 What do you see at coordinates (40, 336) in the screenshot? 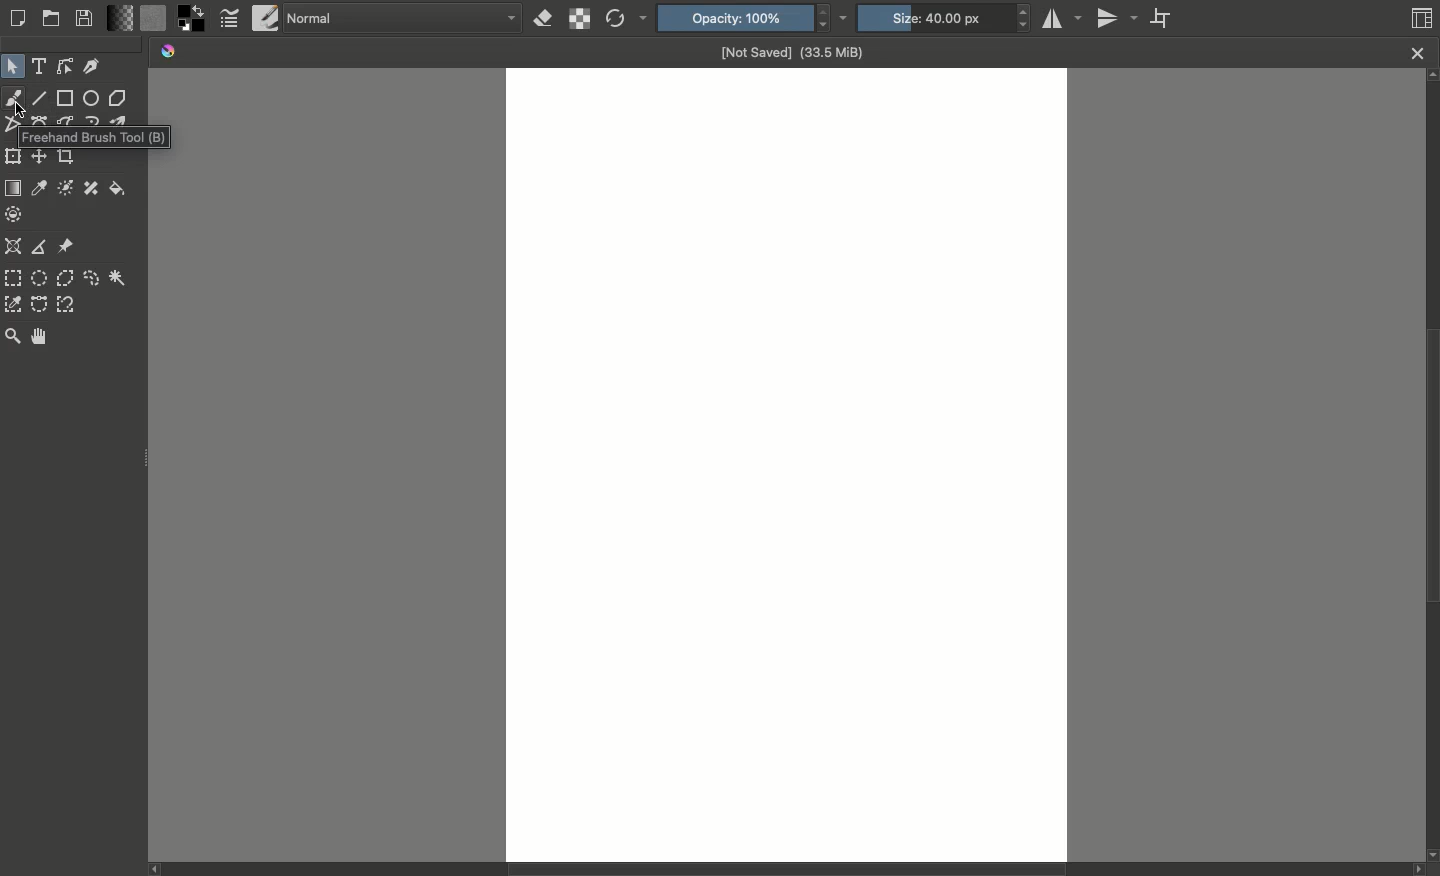
I see `Pan tool` at bounding box center [40, 336].